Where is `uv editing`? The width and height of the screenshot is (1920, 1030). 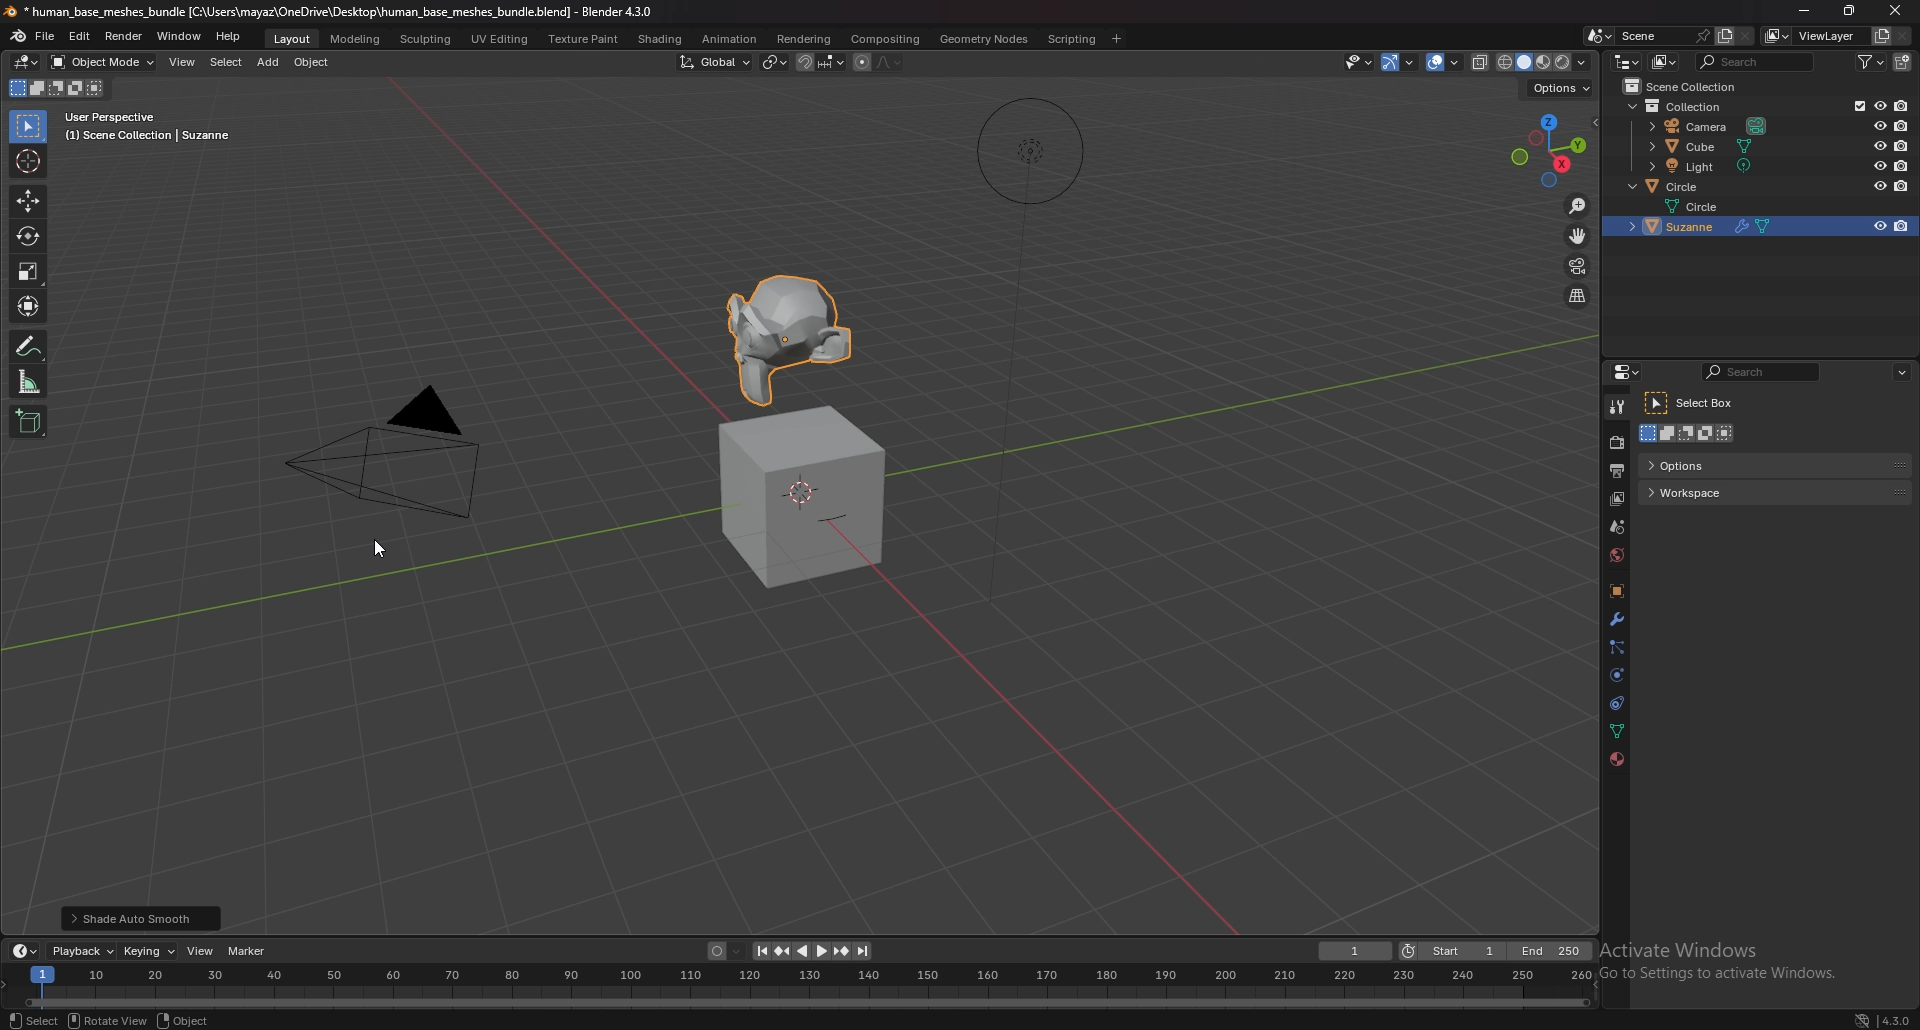
uv editing is located at coordinates (502, 38).